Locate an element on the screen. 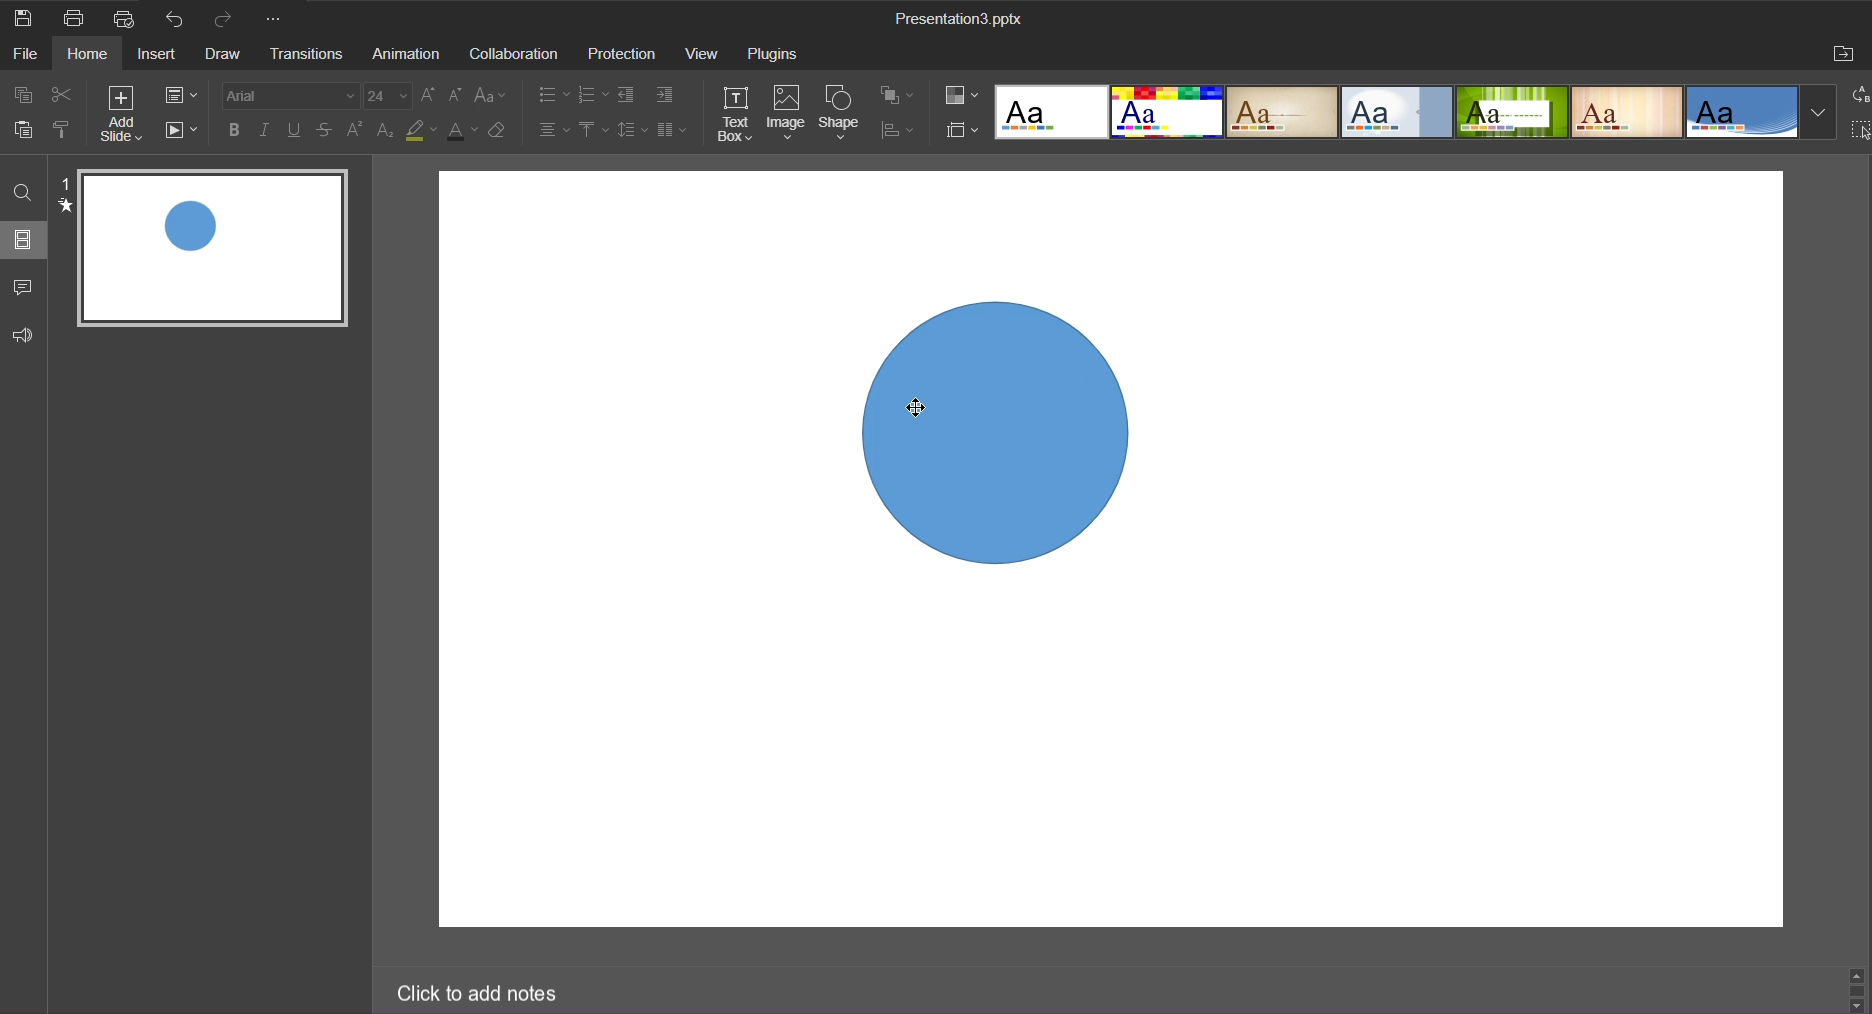 Image resolution: width=1872 pixels, height=1014 pixels. Collaboration is located at coordinates (514, 55).